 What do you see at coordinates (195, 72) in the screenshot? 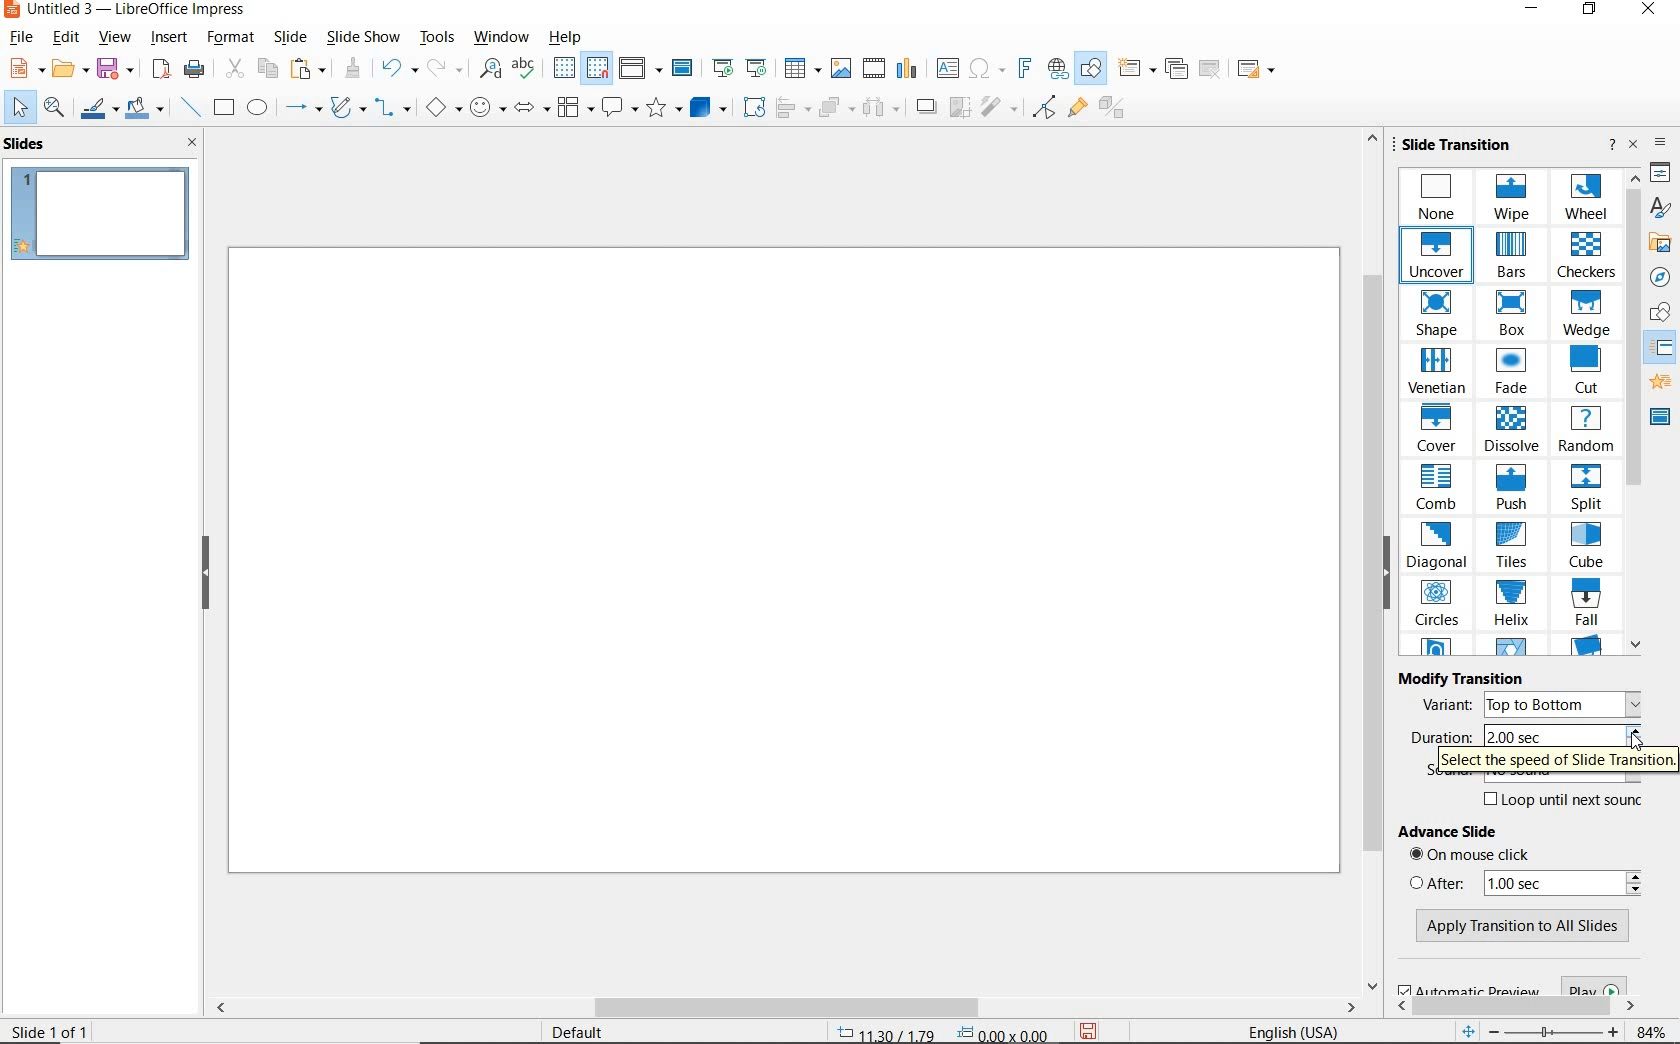
I see `PRINT` at bounding box center [195, 72].